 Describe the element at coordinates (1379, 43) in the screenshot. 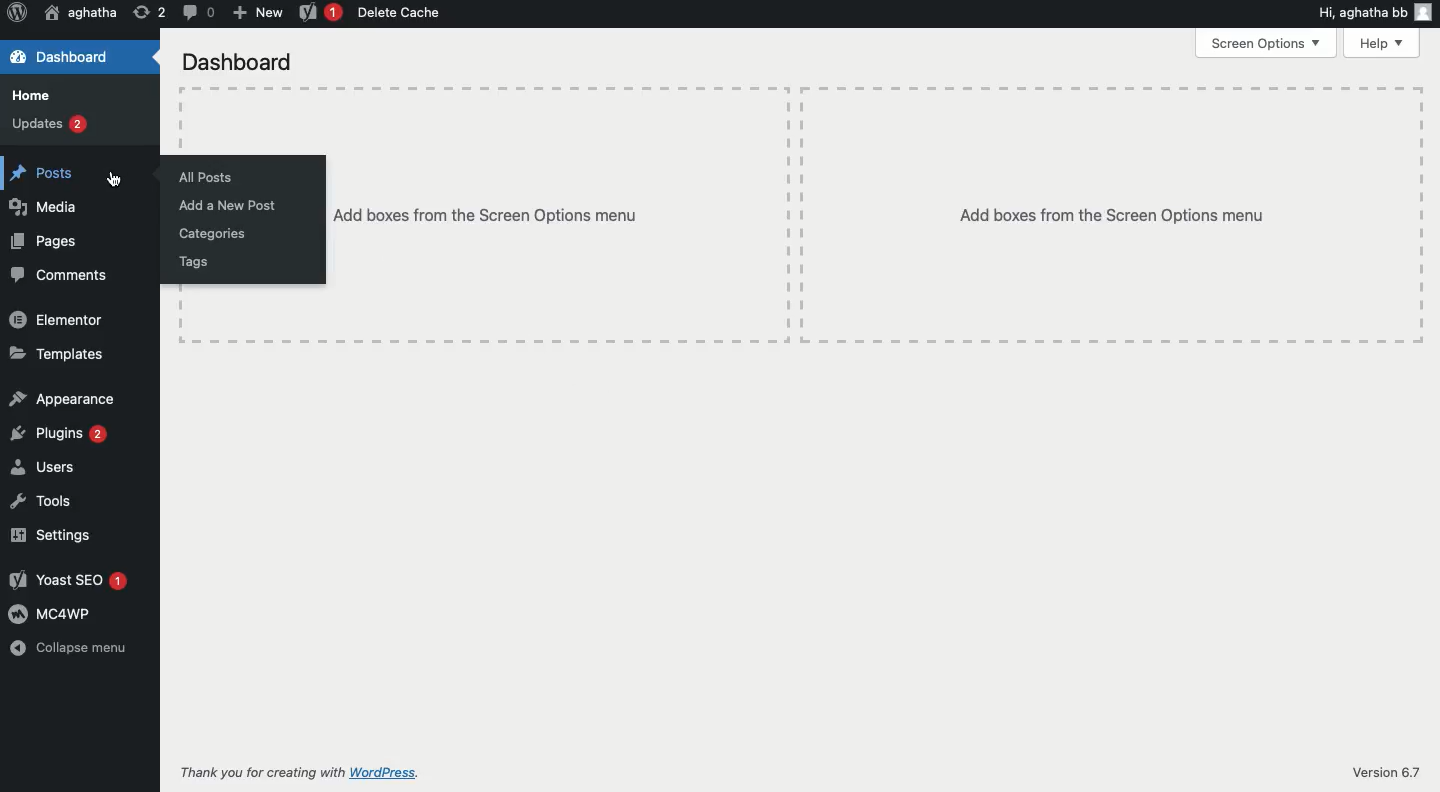

I see `Help ` at that location.